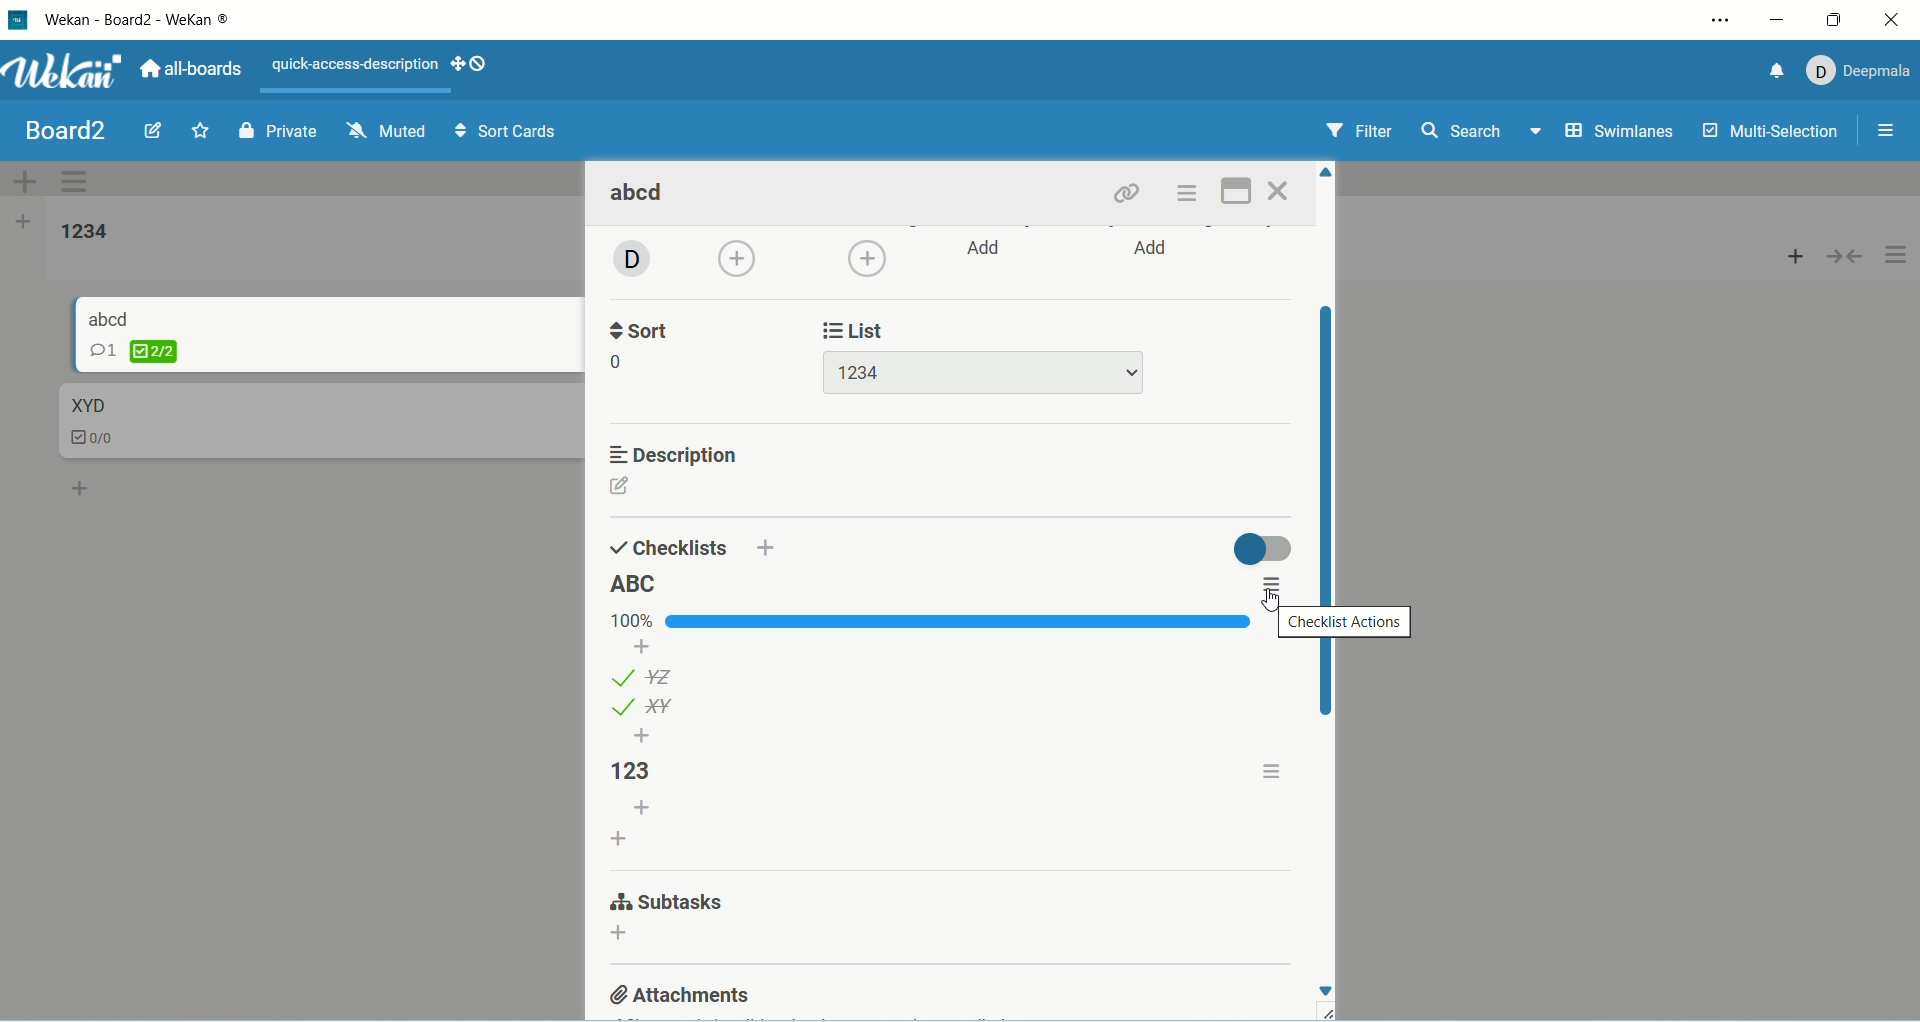 The image size is (1920, 1022). Describe the element at coordinates (508, 132) in the screenshot. I see `sort cards` at that location.